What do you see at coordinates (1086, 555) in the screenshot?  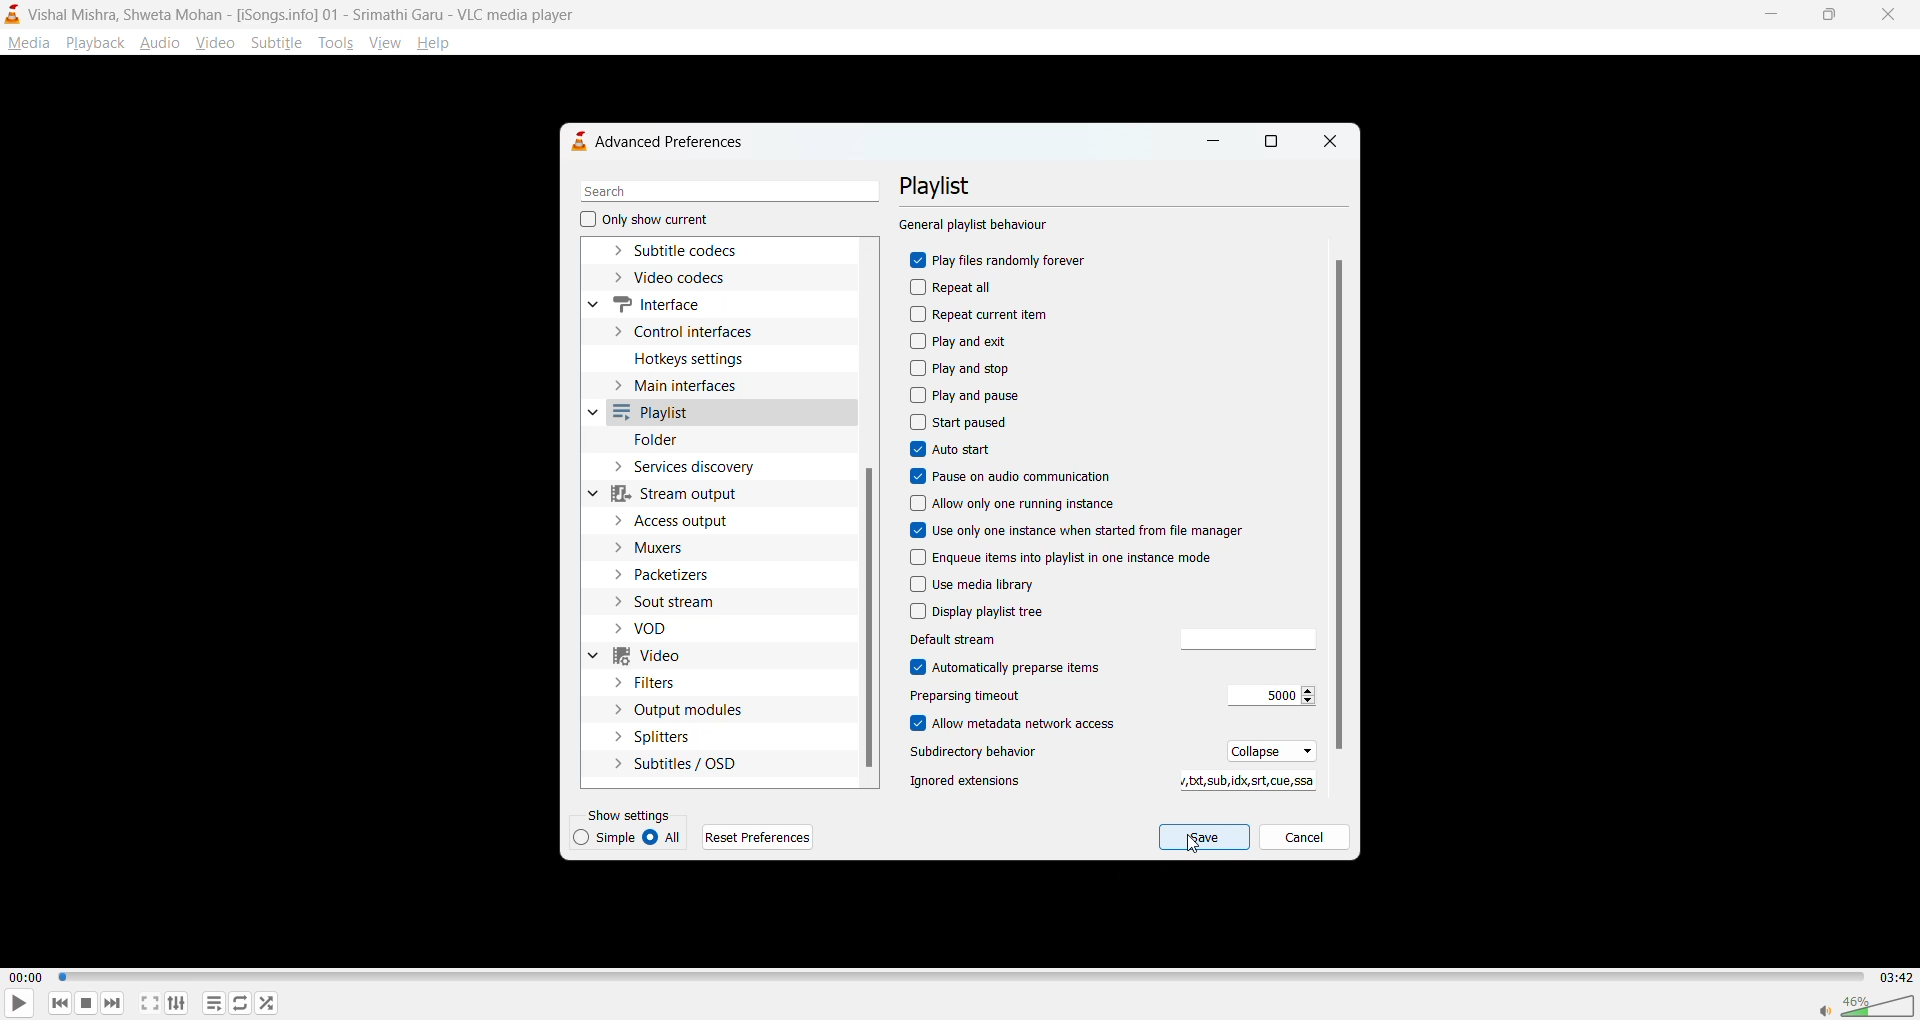 I see `enqueue items into playlist` at bounding box center [1086, 555].